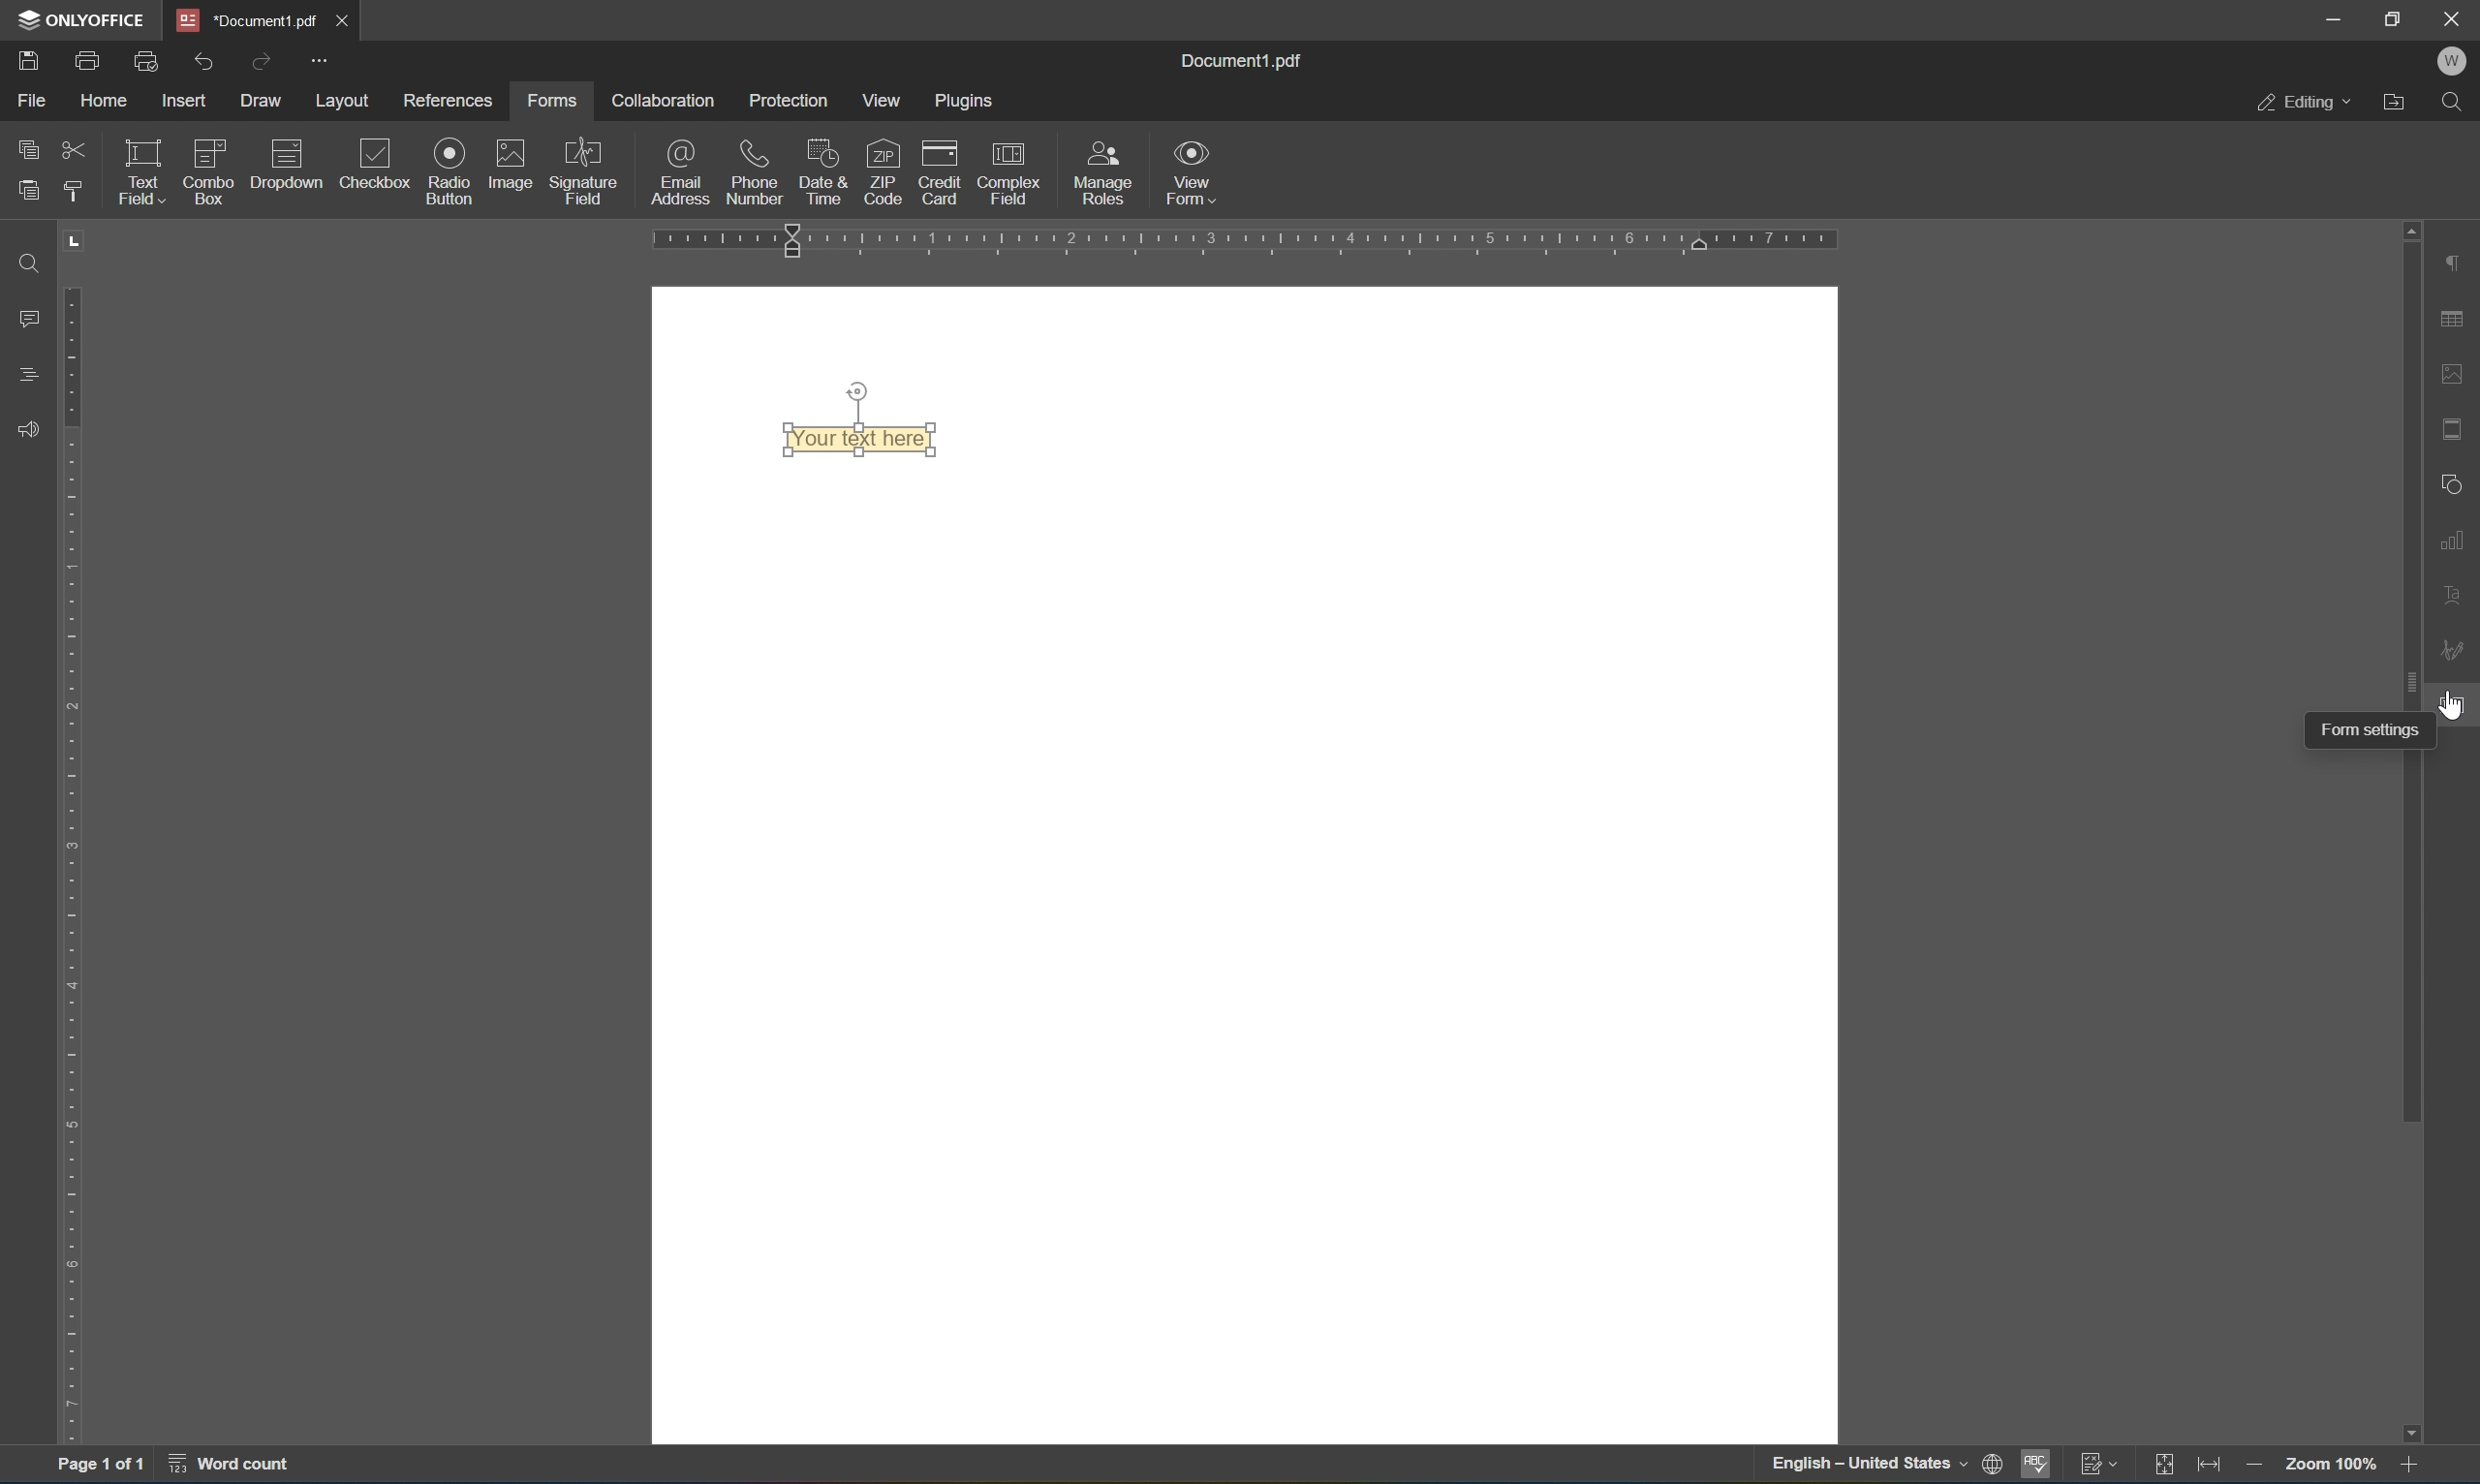  I want to click on set document language, so click(1999, 1466).